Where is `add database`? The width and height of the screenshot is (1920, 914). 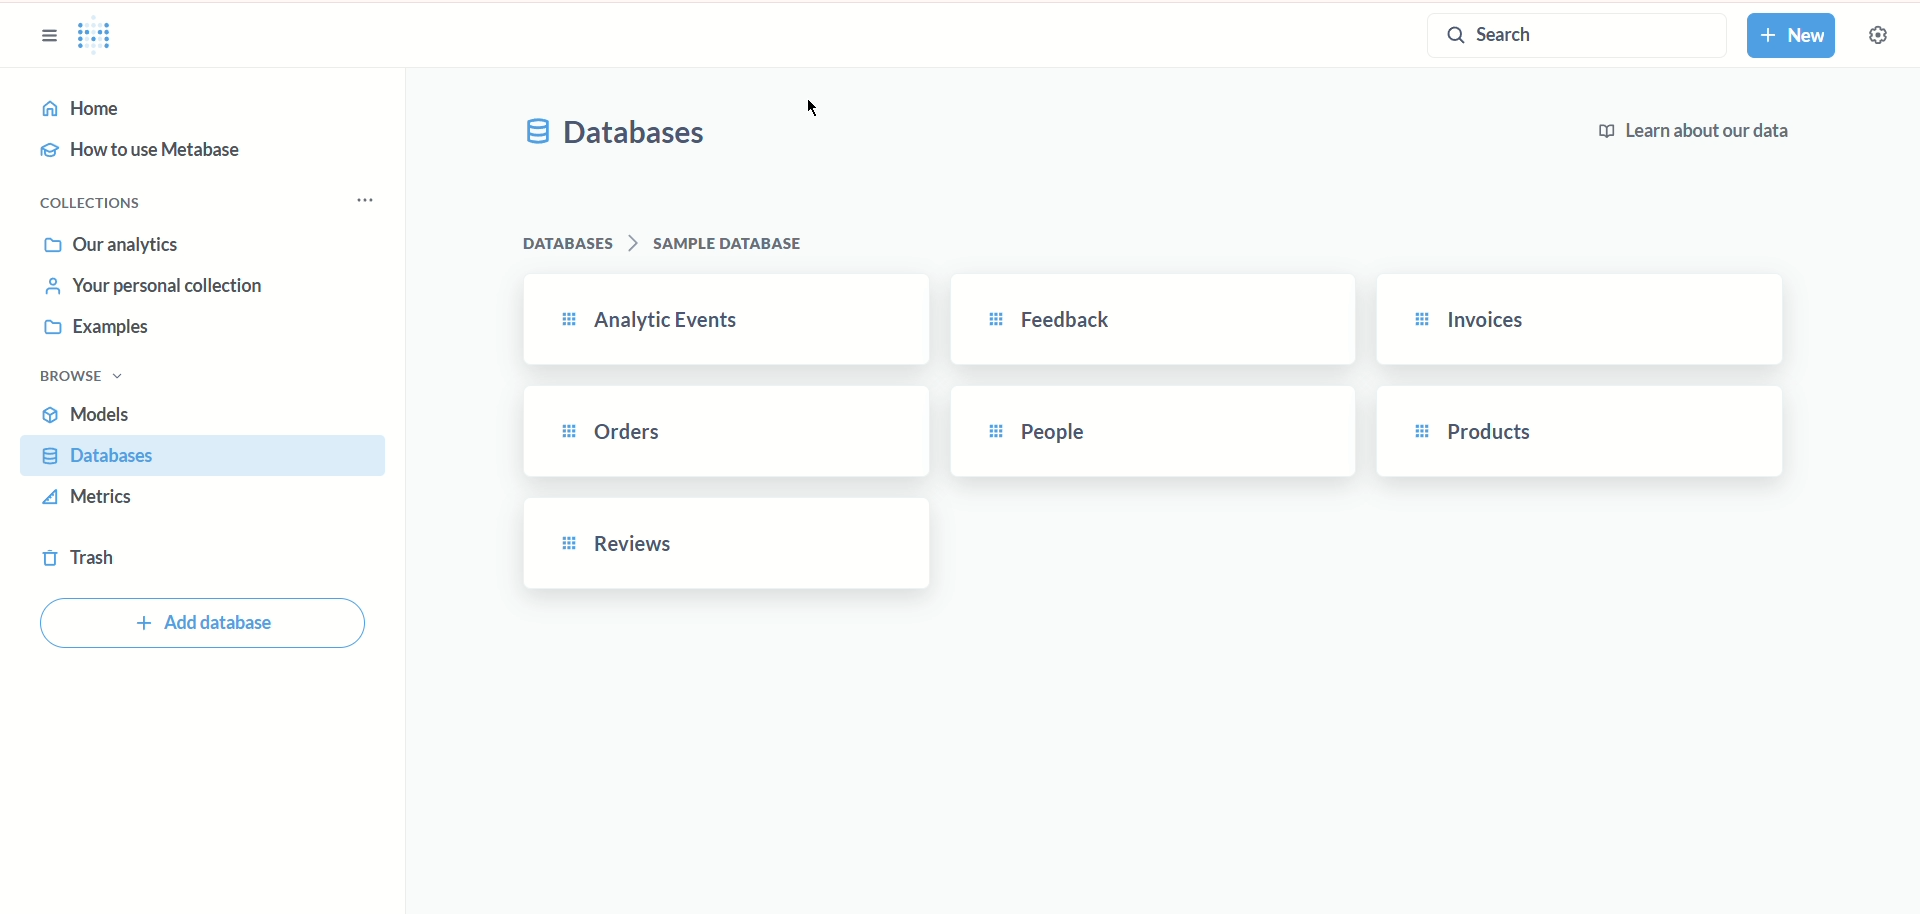
add database is located at coordinates (202, 623).